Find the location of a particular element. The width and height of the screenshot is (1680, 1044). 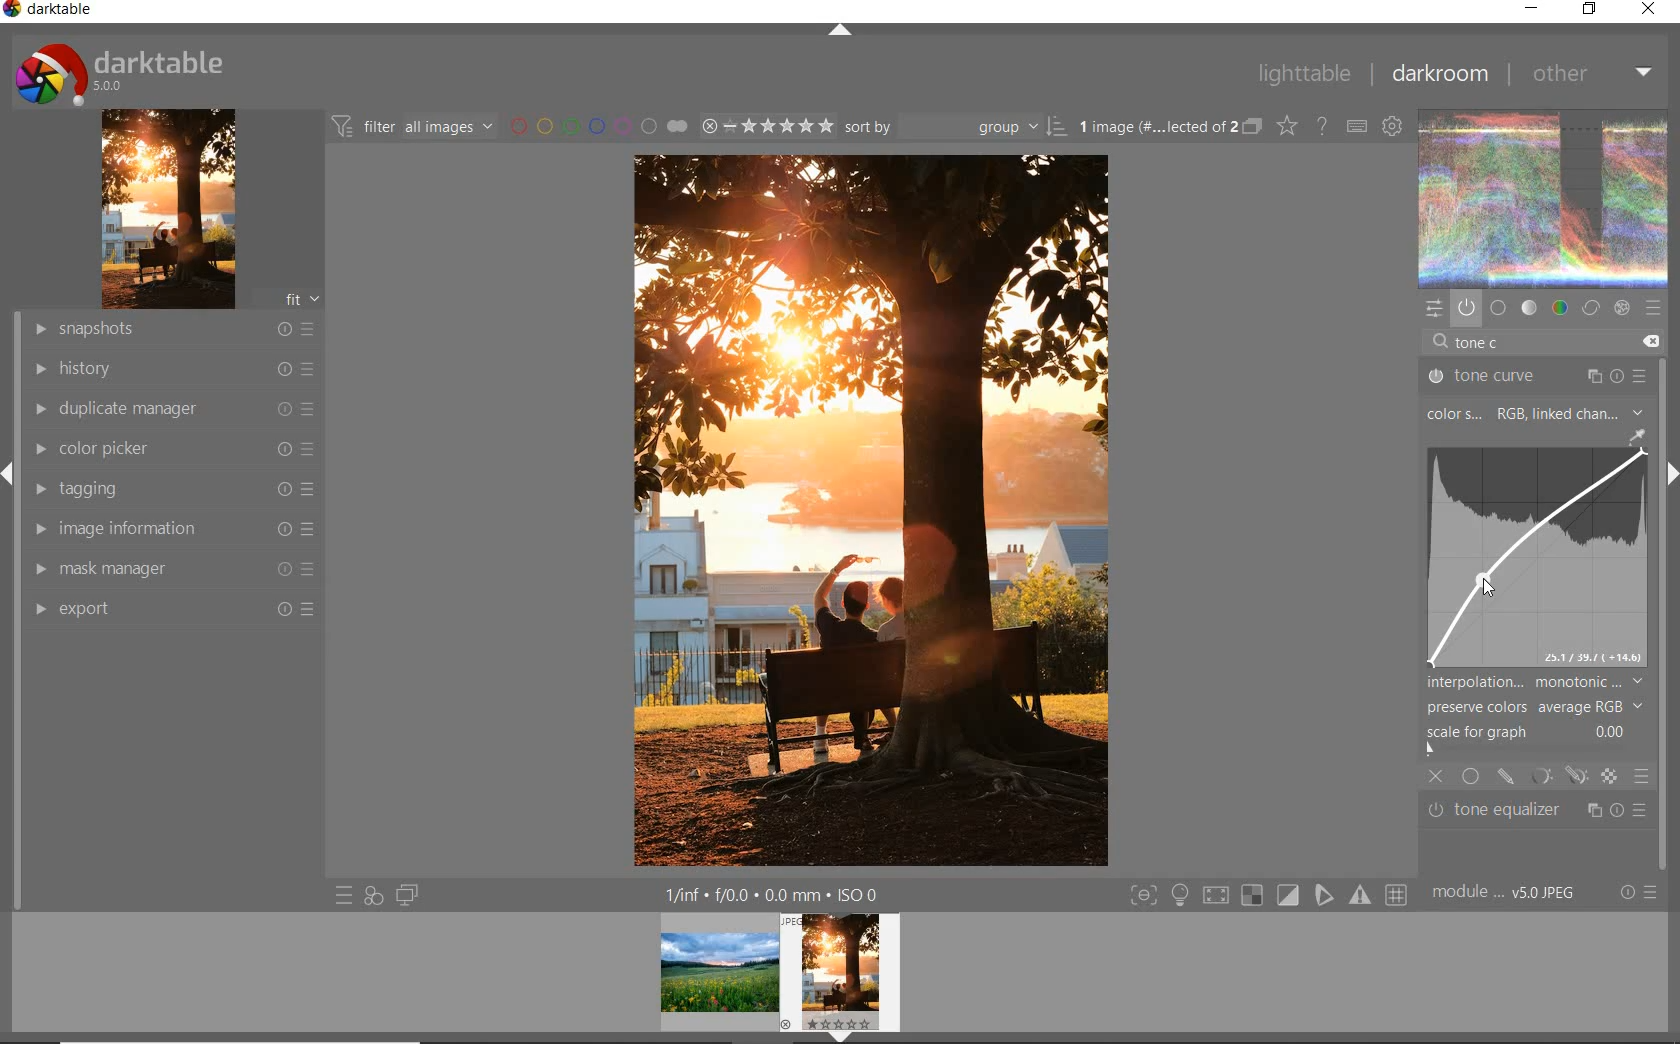

mask options is located at coordinates (1554, 776).